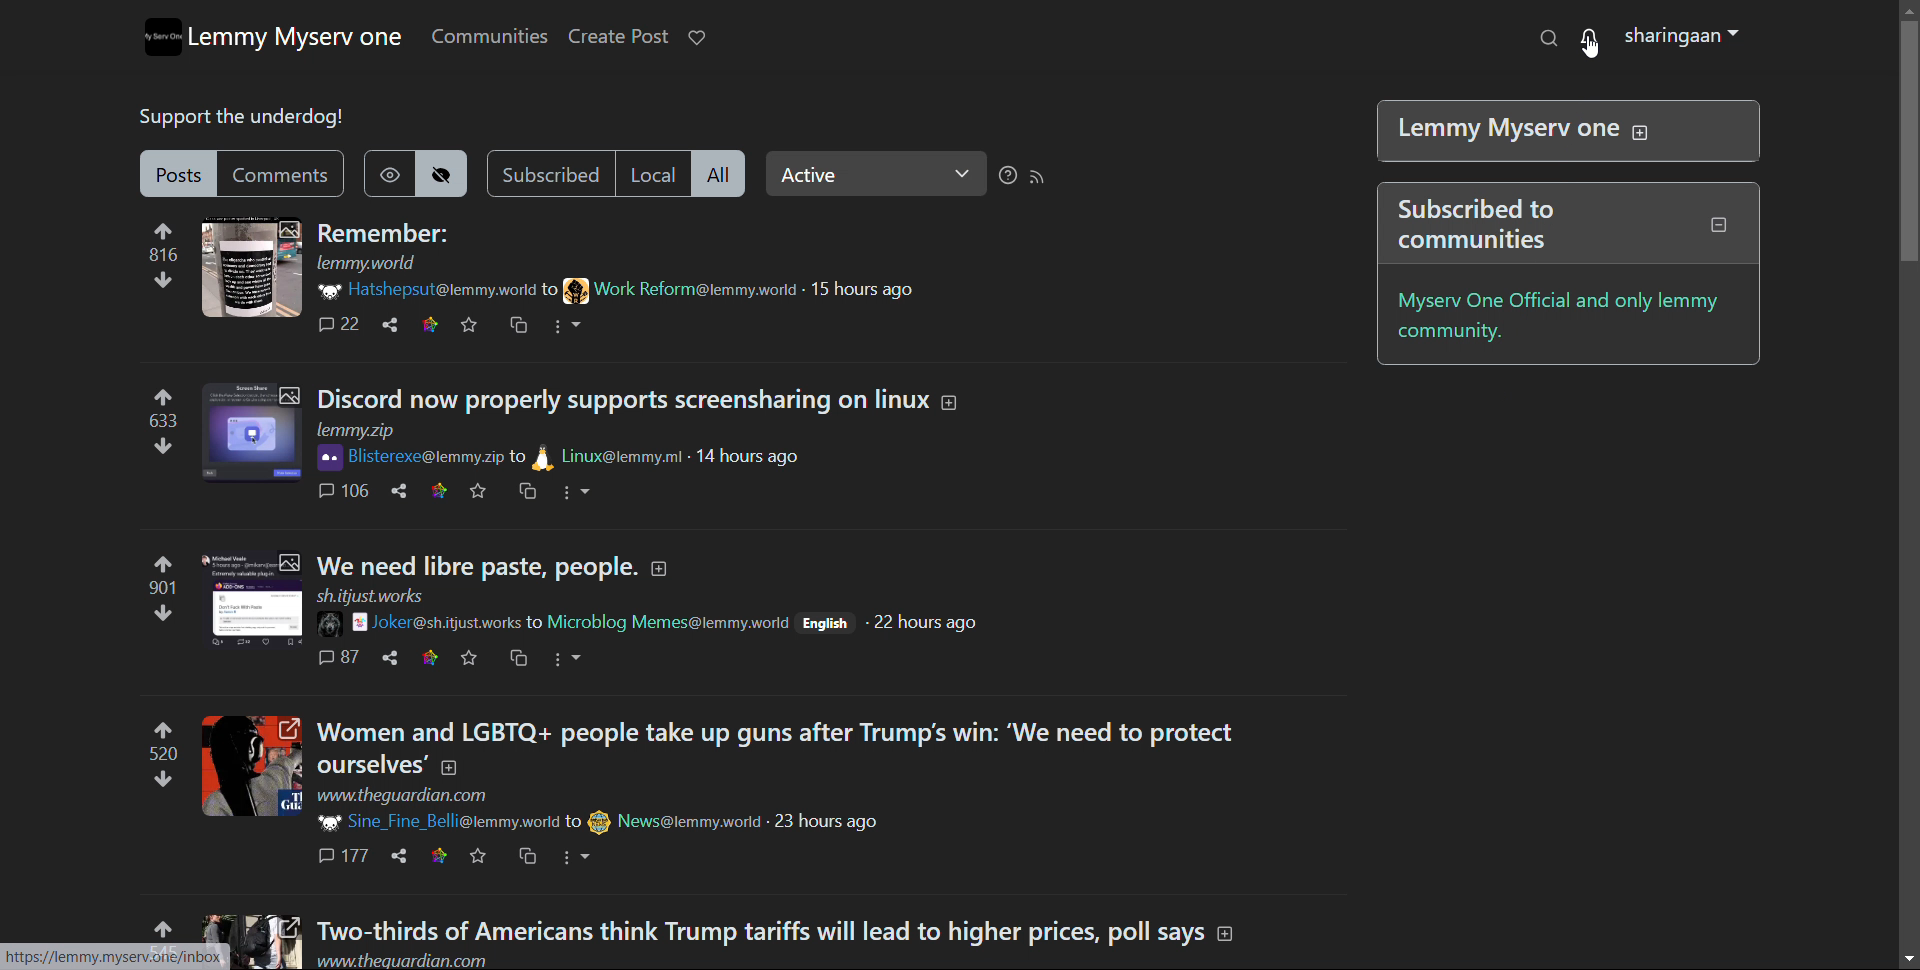 Image resolution: width=1920 pixels, height=970 pixels. I want to click on Post on "Subscribed to communities", so click(1562, 224).